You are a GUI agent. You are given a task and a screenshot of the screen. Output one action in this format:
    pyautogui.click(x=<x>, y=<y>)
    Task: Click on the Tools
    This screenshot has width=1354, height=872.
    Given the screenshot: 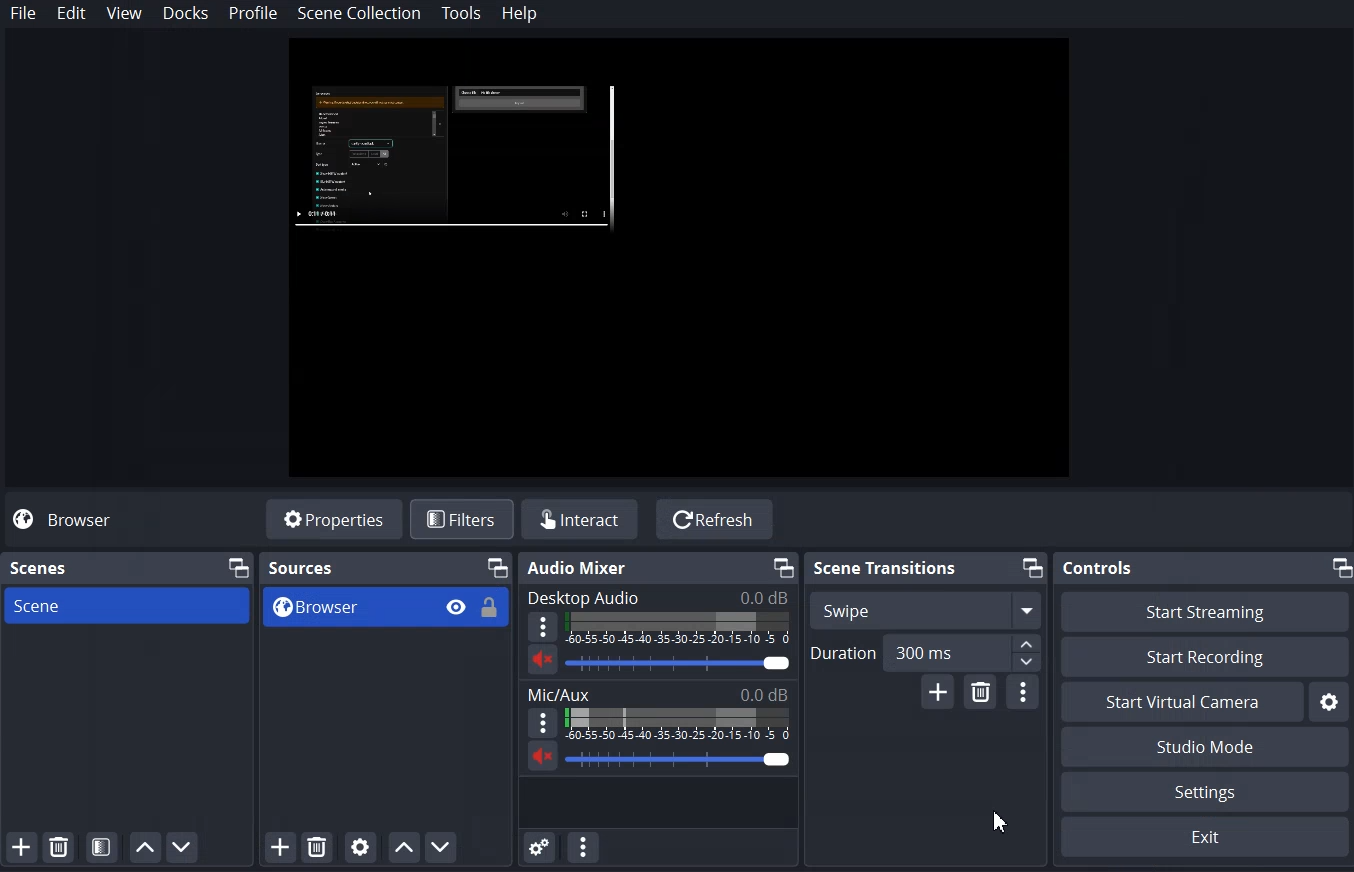 What is the action you would take?
    pyautogui.click(x=462, y=13)
    